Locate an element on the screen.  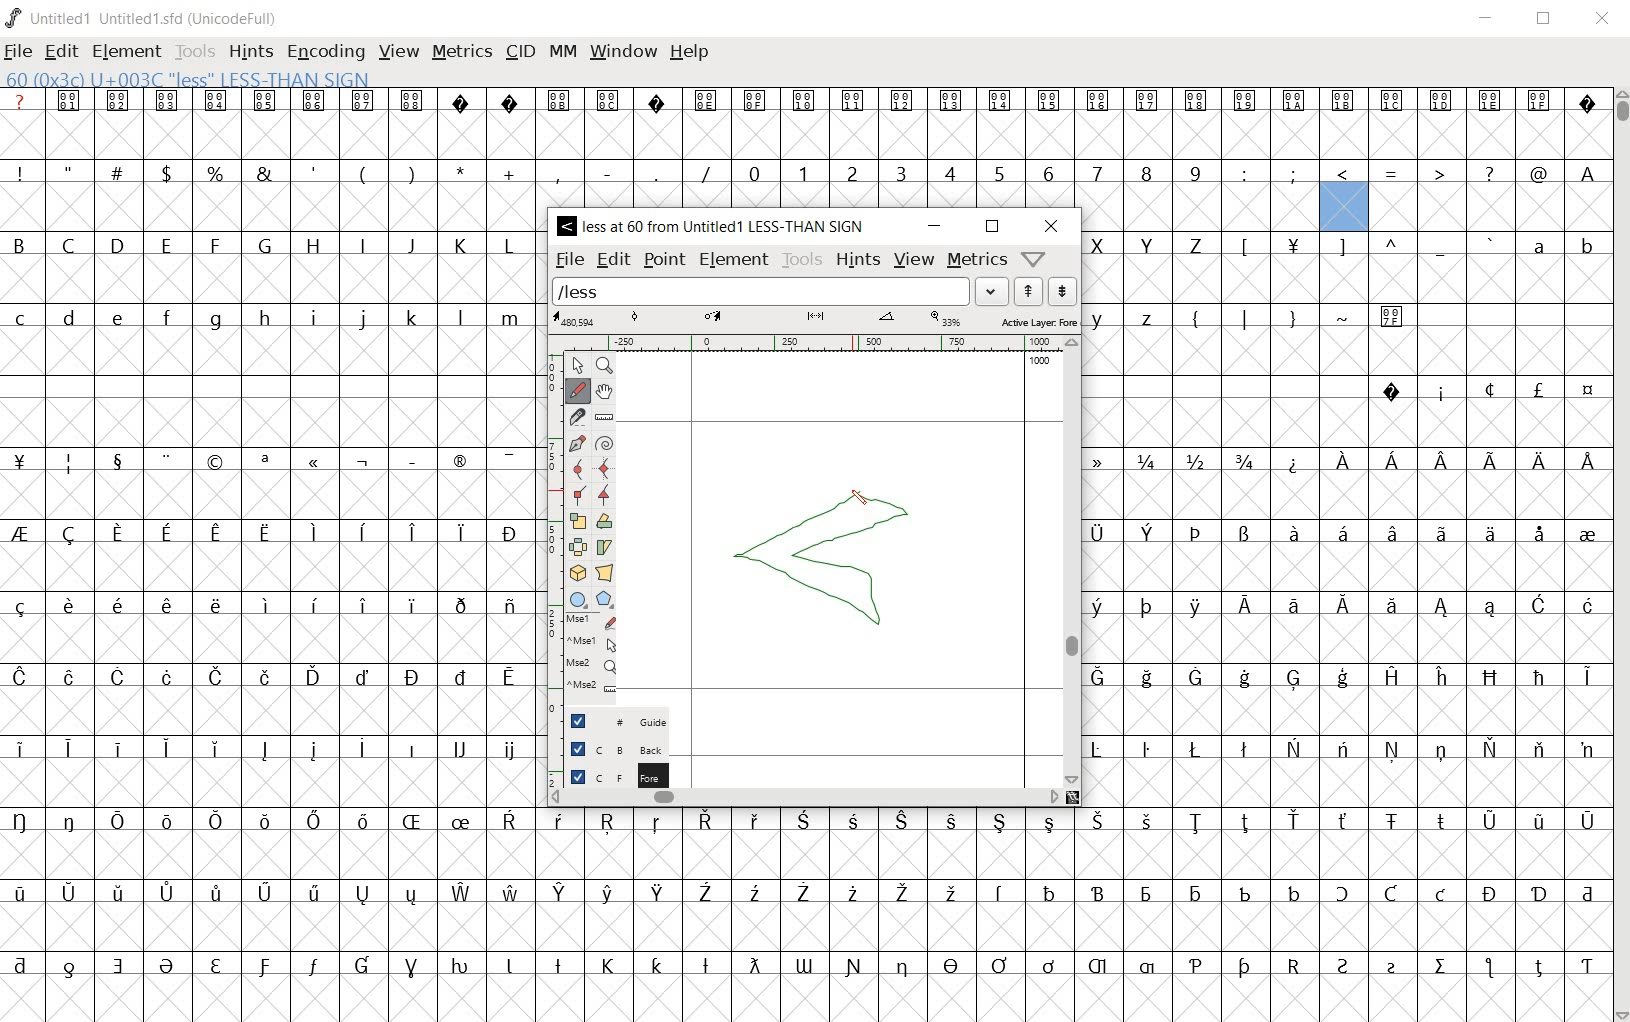
empty cells is located at coordinates (805, 926).